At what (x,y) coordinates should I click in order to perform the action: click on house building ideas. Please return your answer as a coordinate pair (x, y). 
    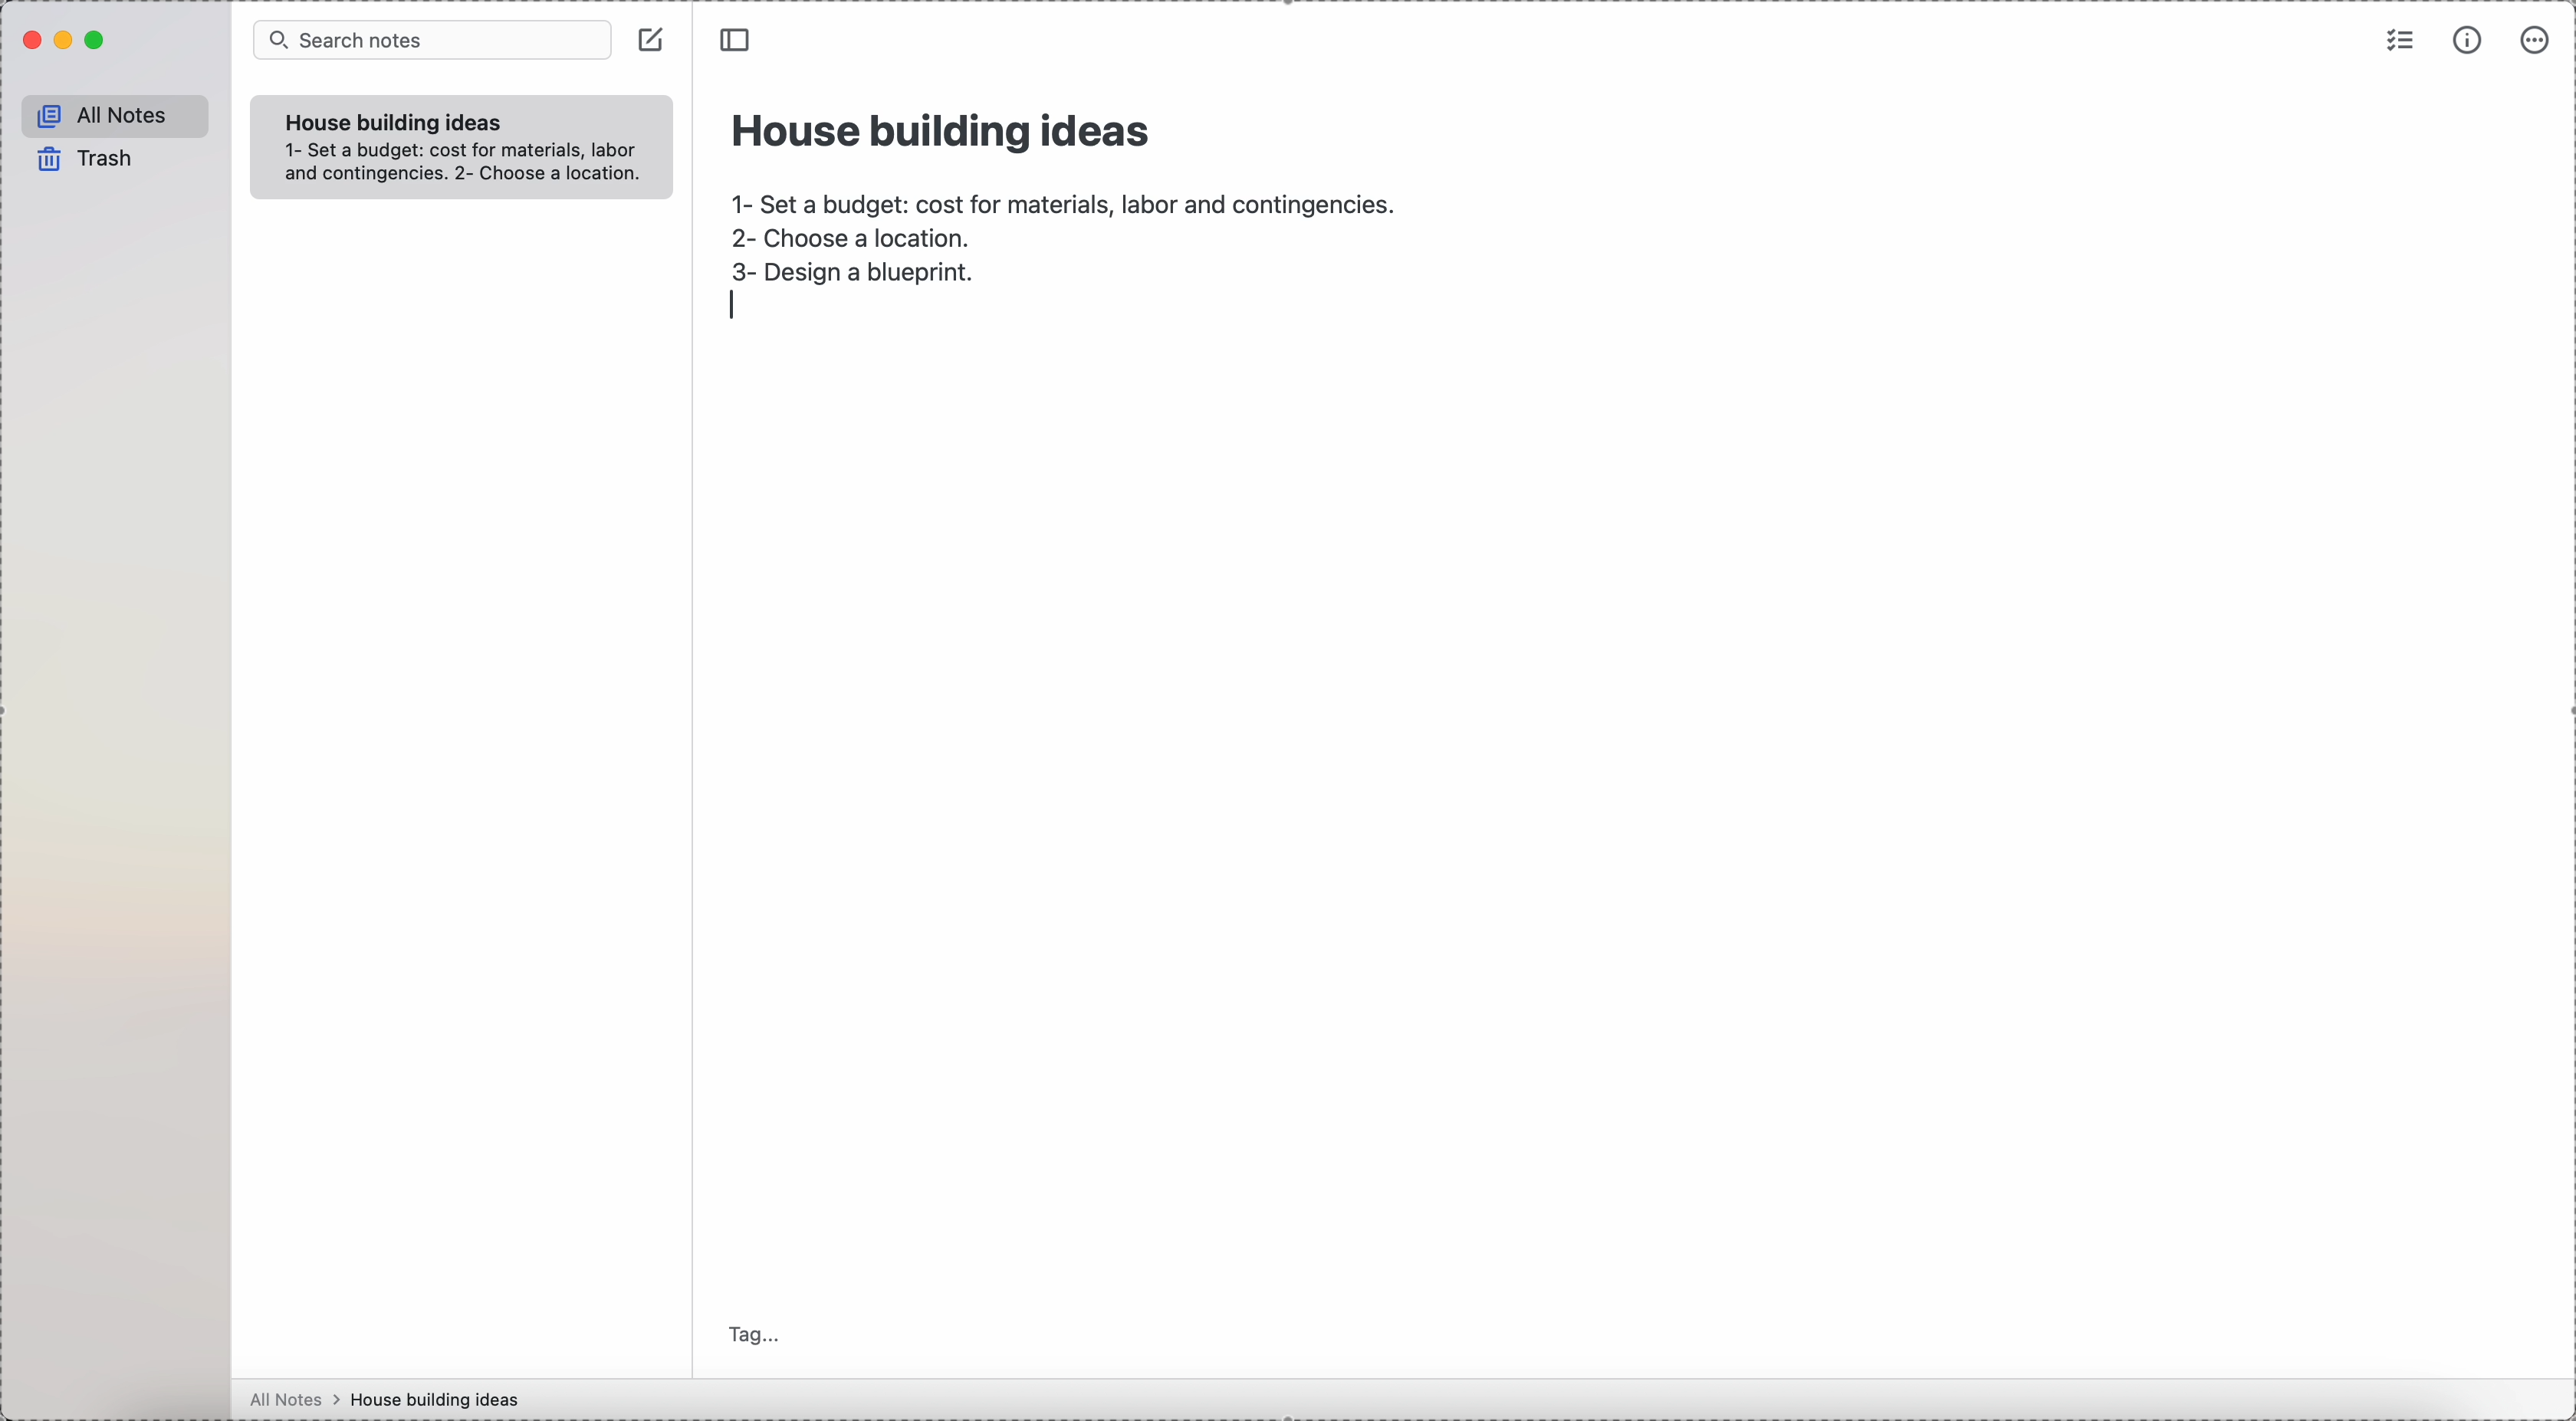
    Looking at the image, I should click on (443, 1399).